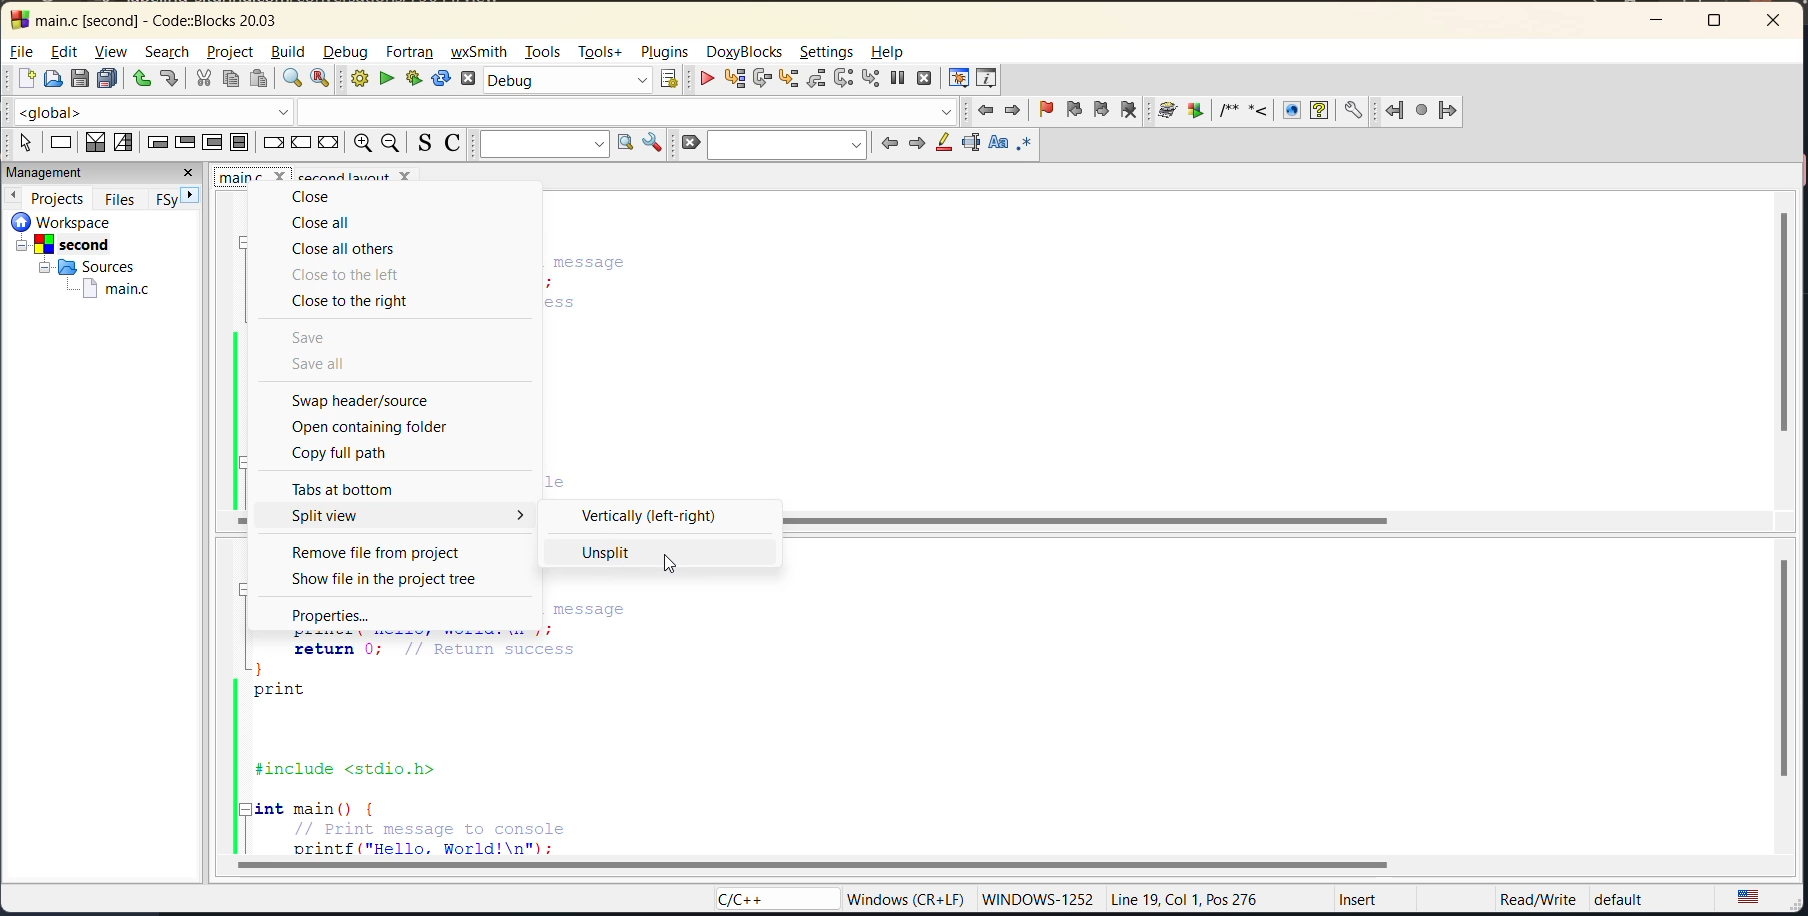 The width and height of the screenshot is (1808, 916). I want to click on selected text, so click(972, 144).